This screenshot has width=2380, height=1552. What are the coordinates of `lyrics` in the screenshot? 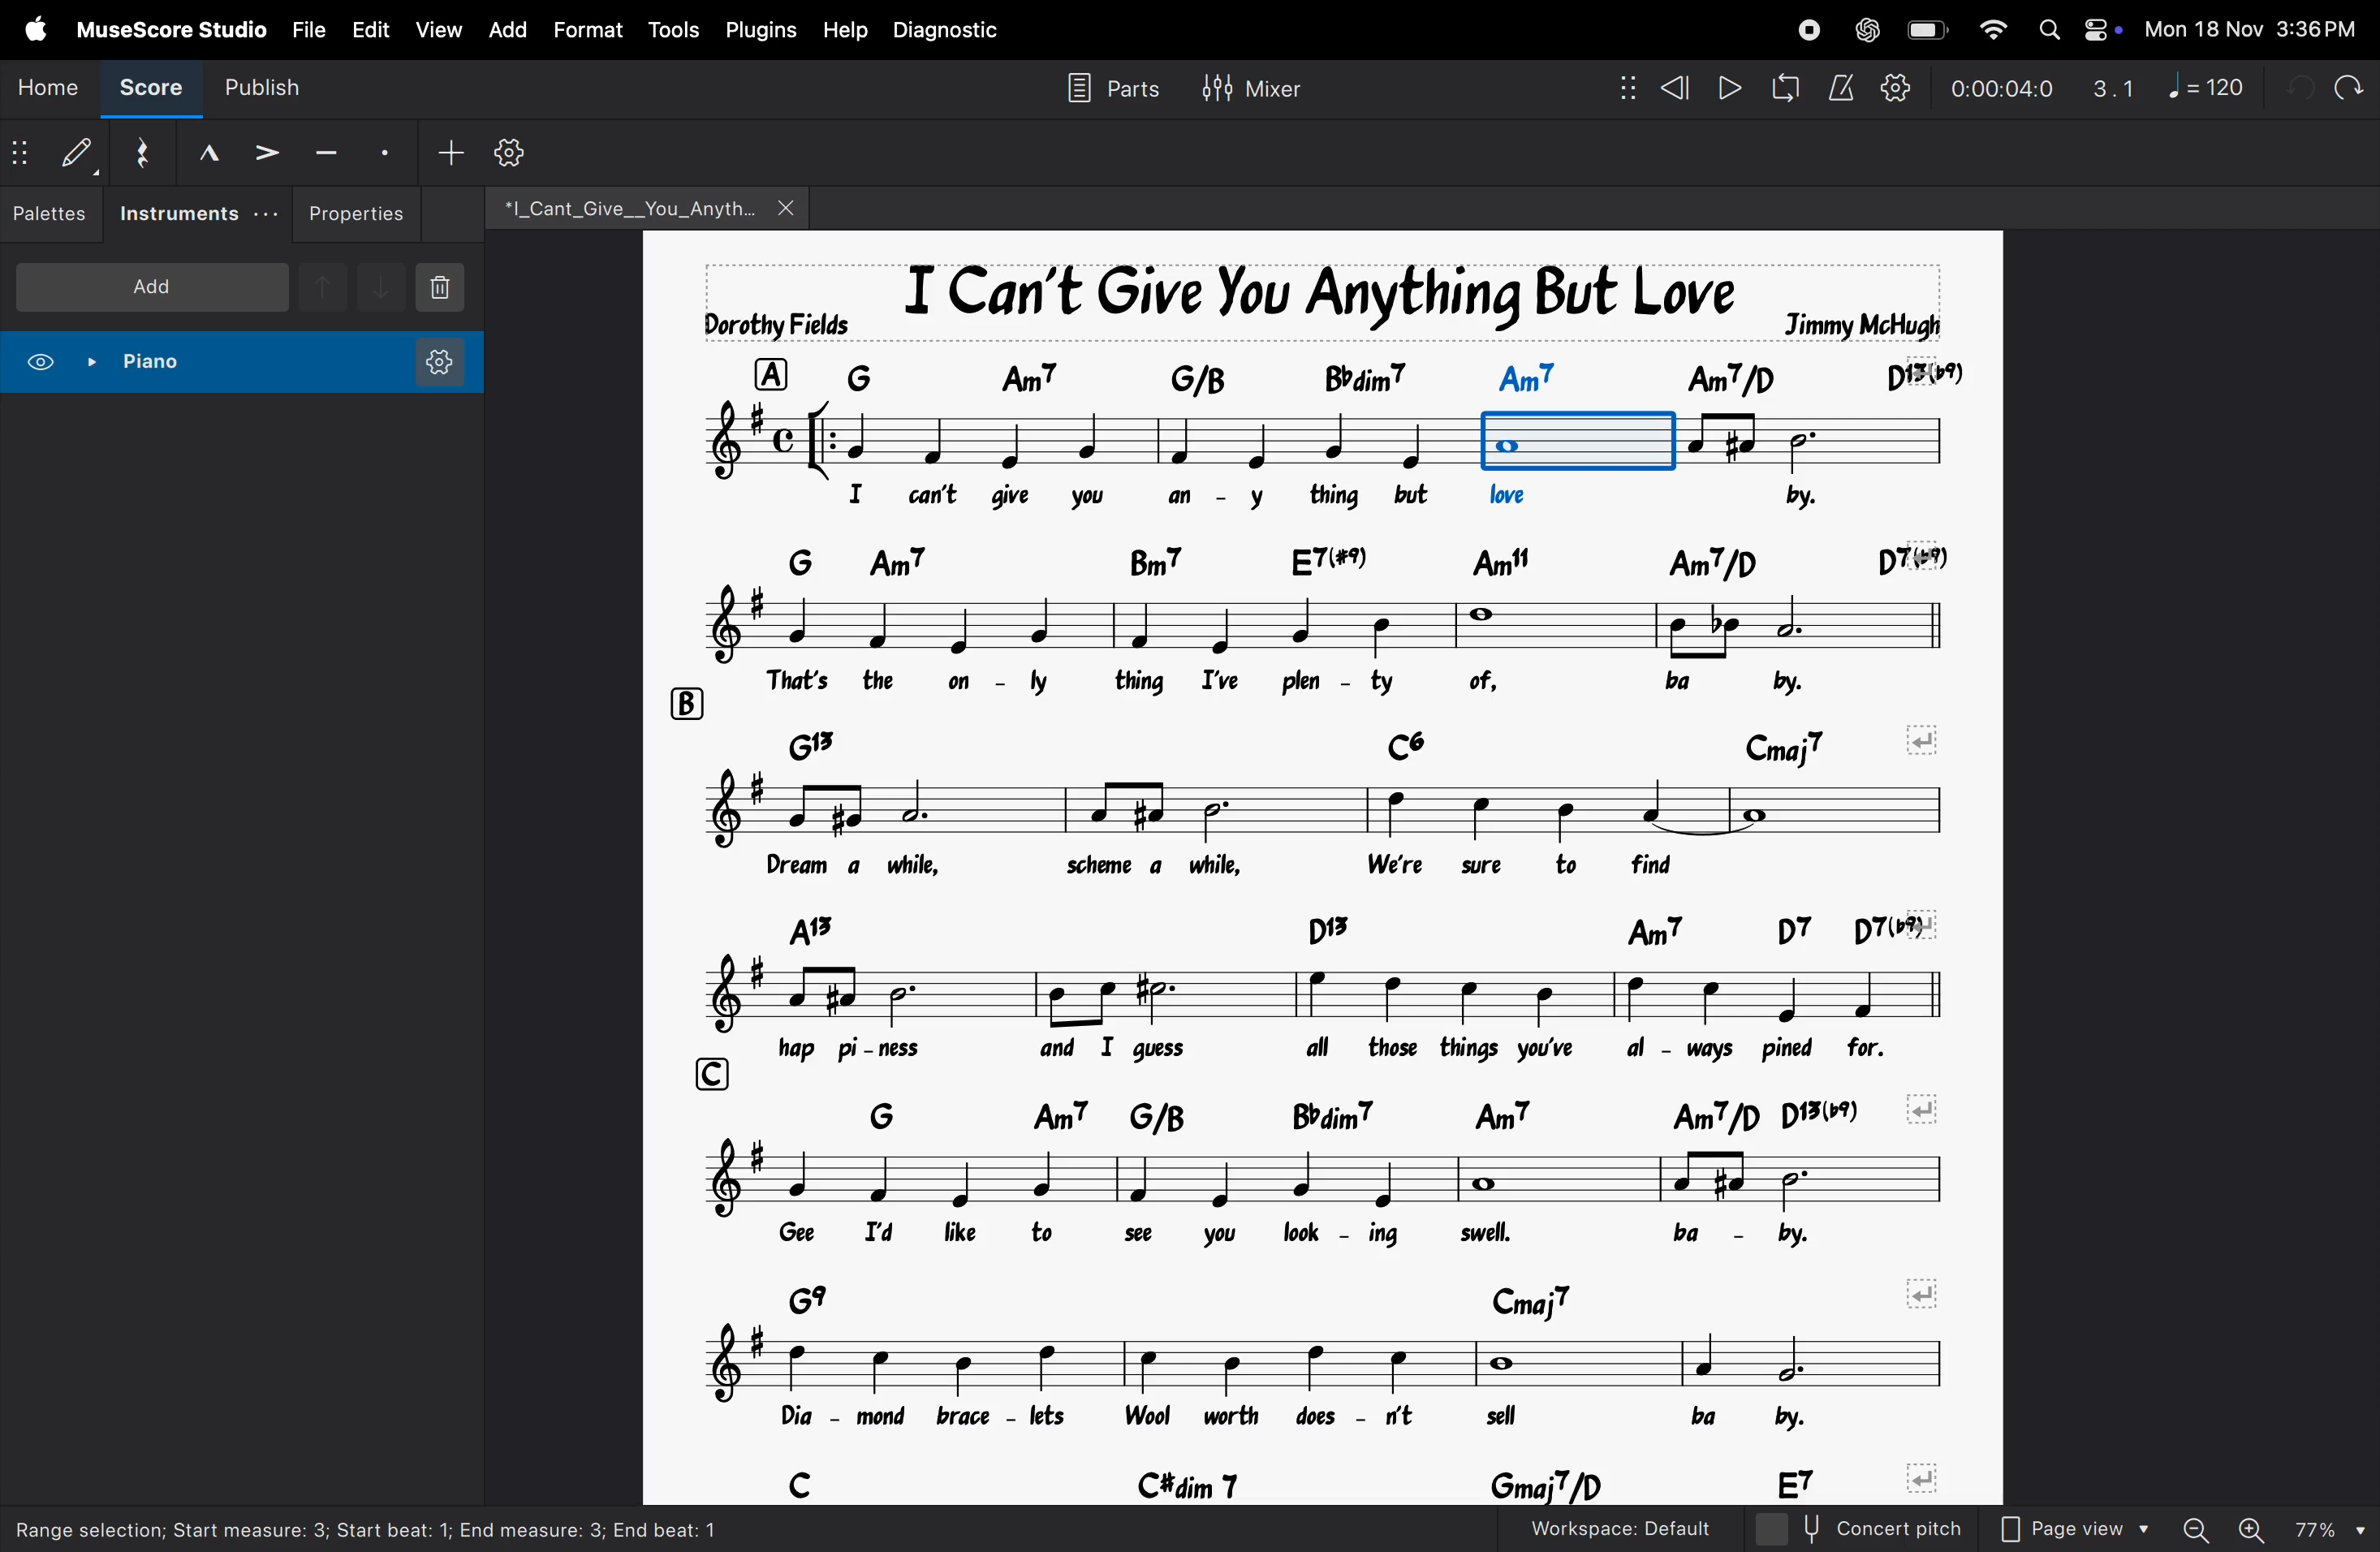 It's located at (1312, 686).